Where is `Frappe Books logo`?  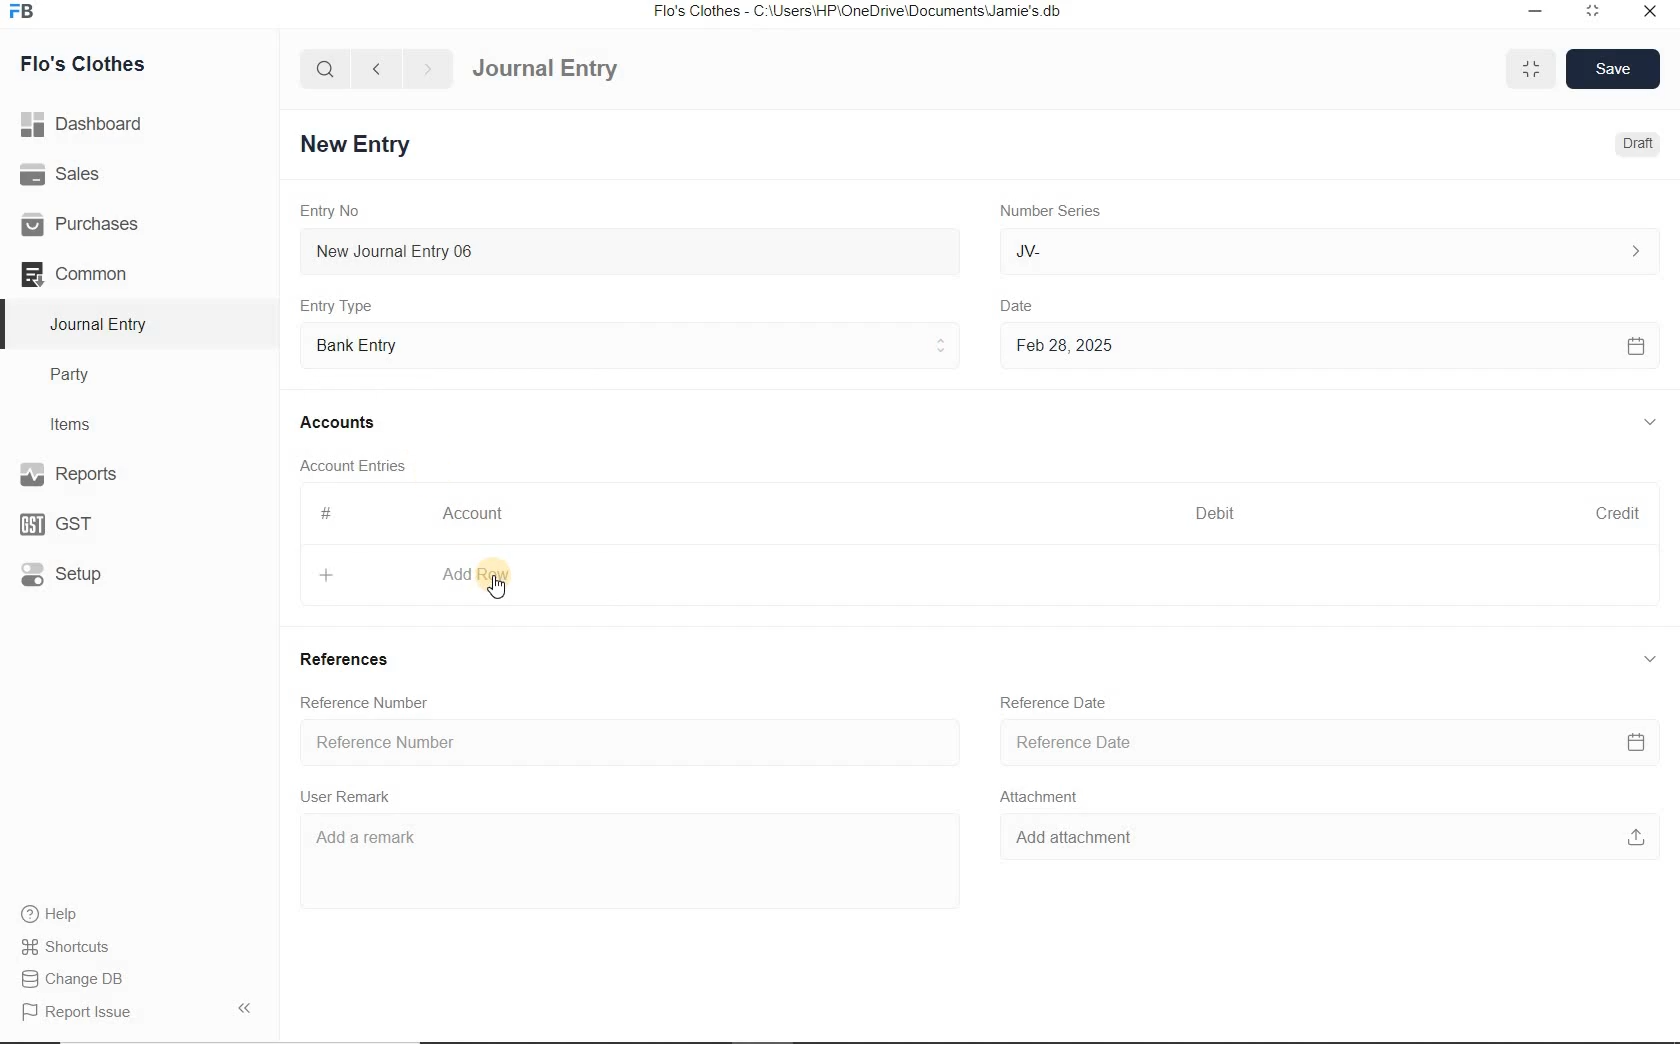
Frappe Books logo is located at coordinates (26, 14).